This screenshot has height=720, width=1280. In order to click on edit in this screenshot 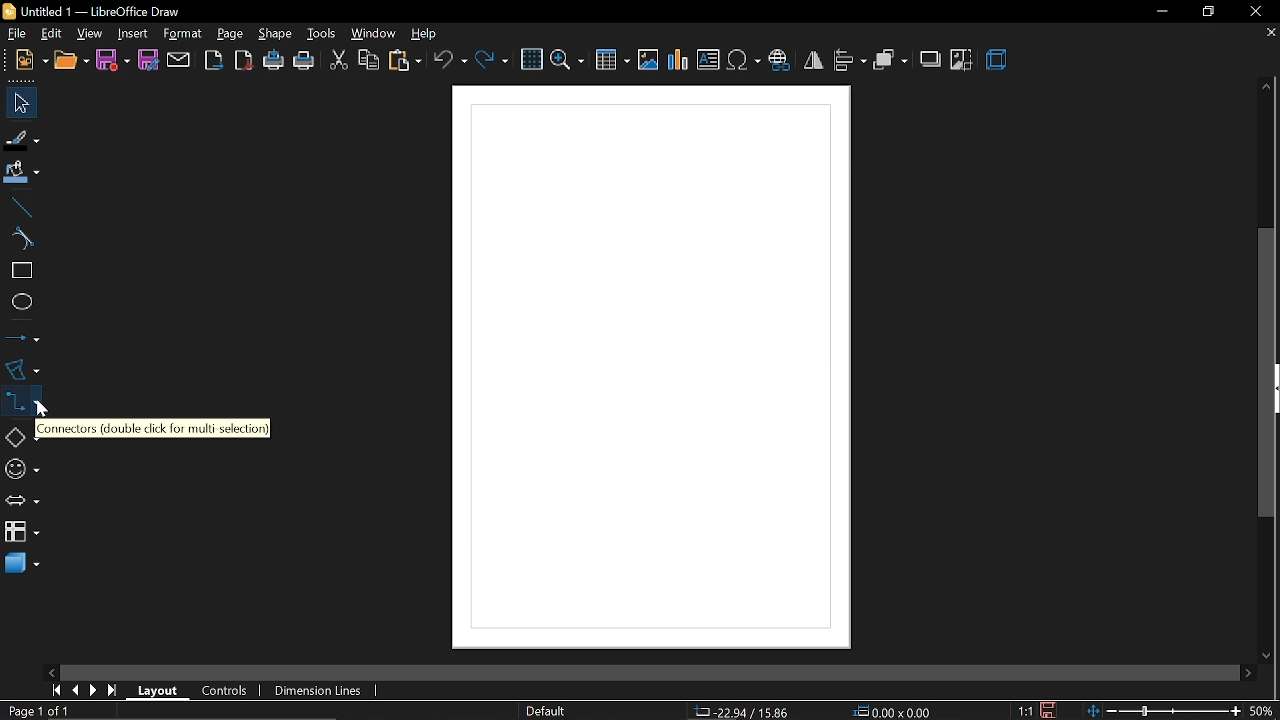, I will do `click(50, 33)`.